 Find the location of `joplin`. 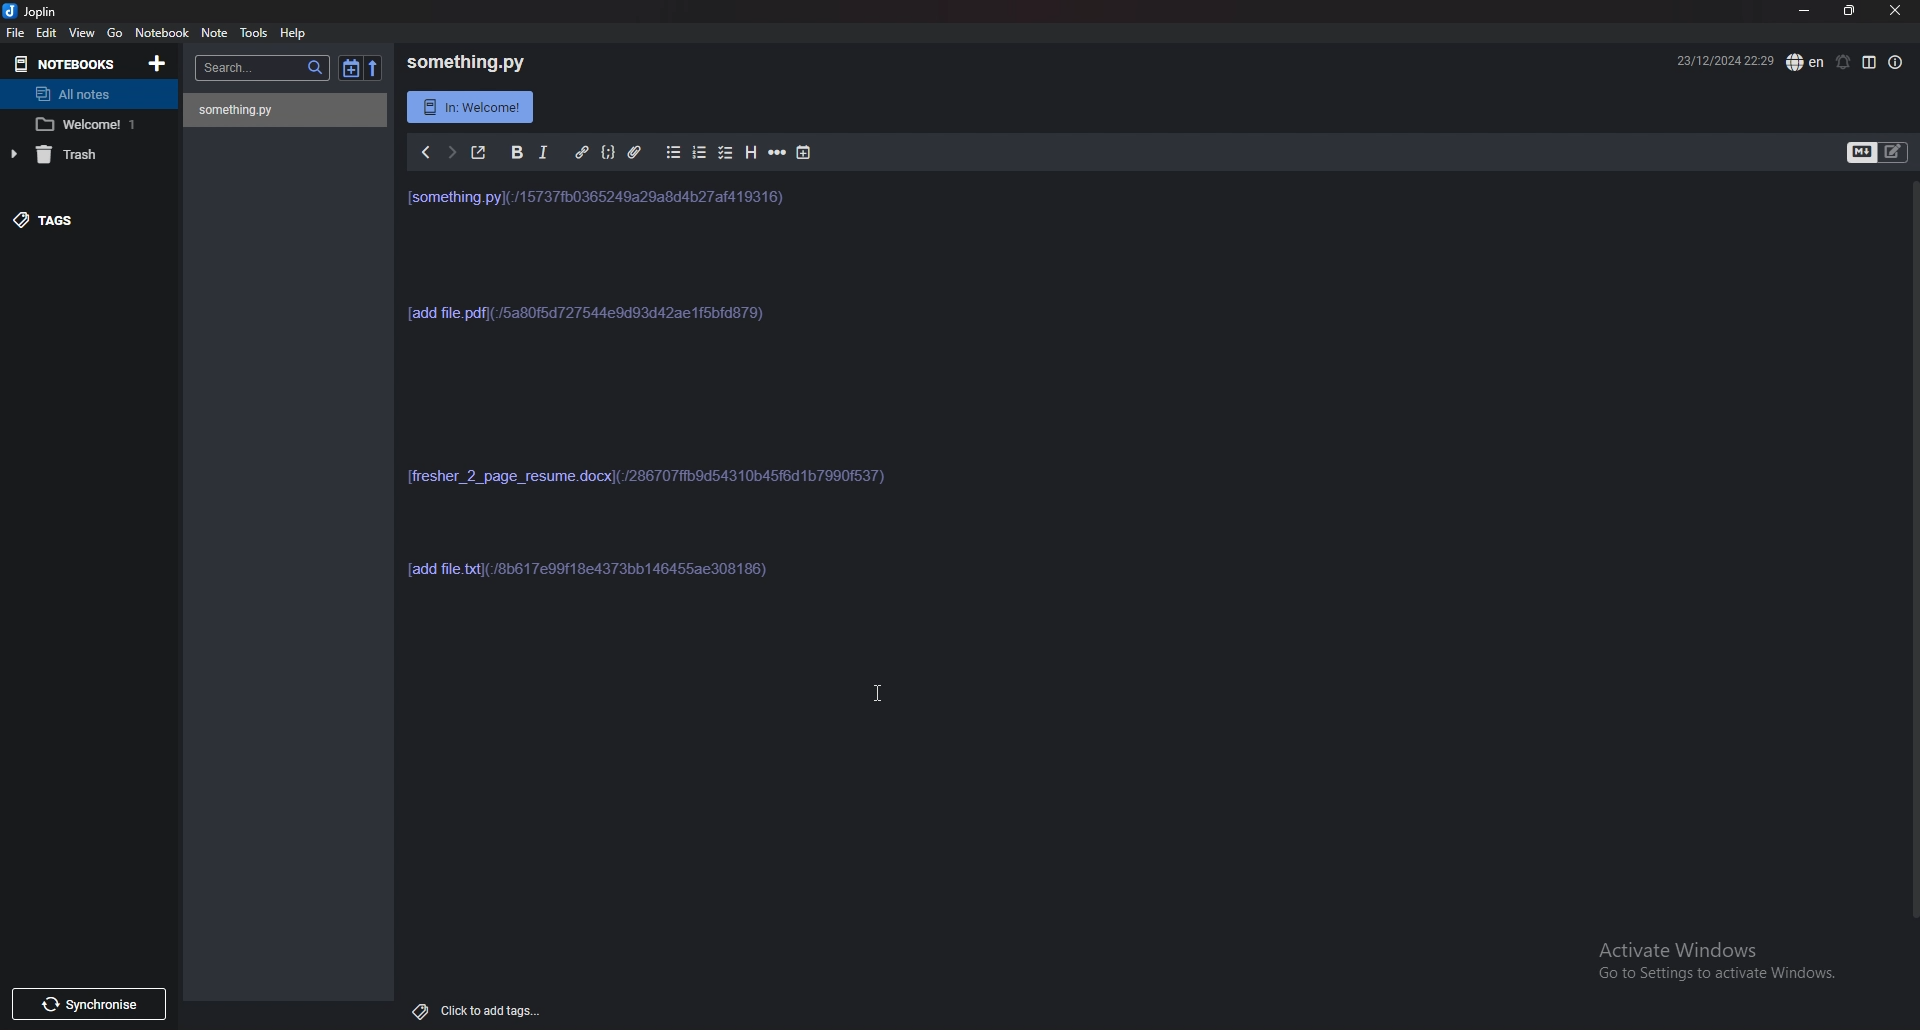

joplin is located at coordinates (32, 10).